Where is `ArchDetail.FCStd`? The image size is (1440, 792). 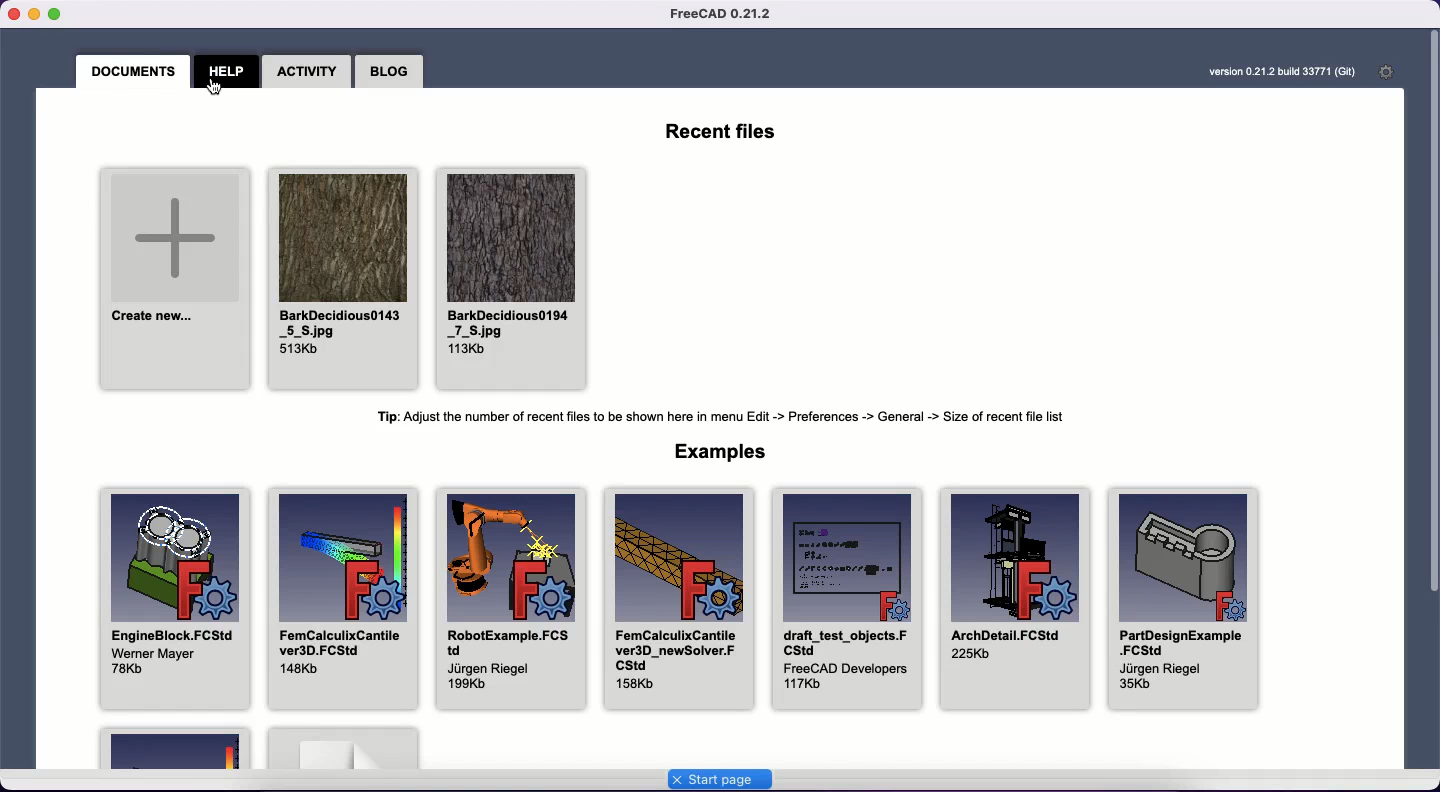 ArchDetail.FCStd is located at coordinates (1017, 600).